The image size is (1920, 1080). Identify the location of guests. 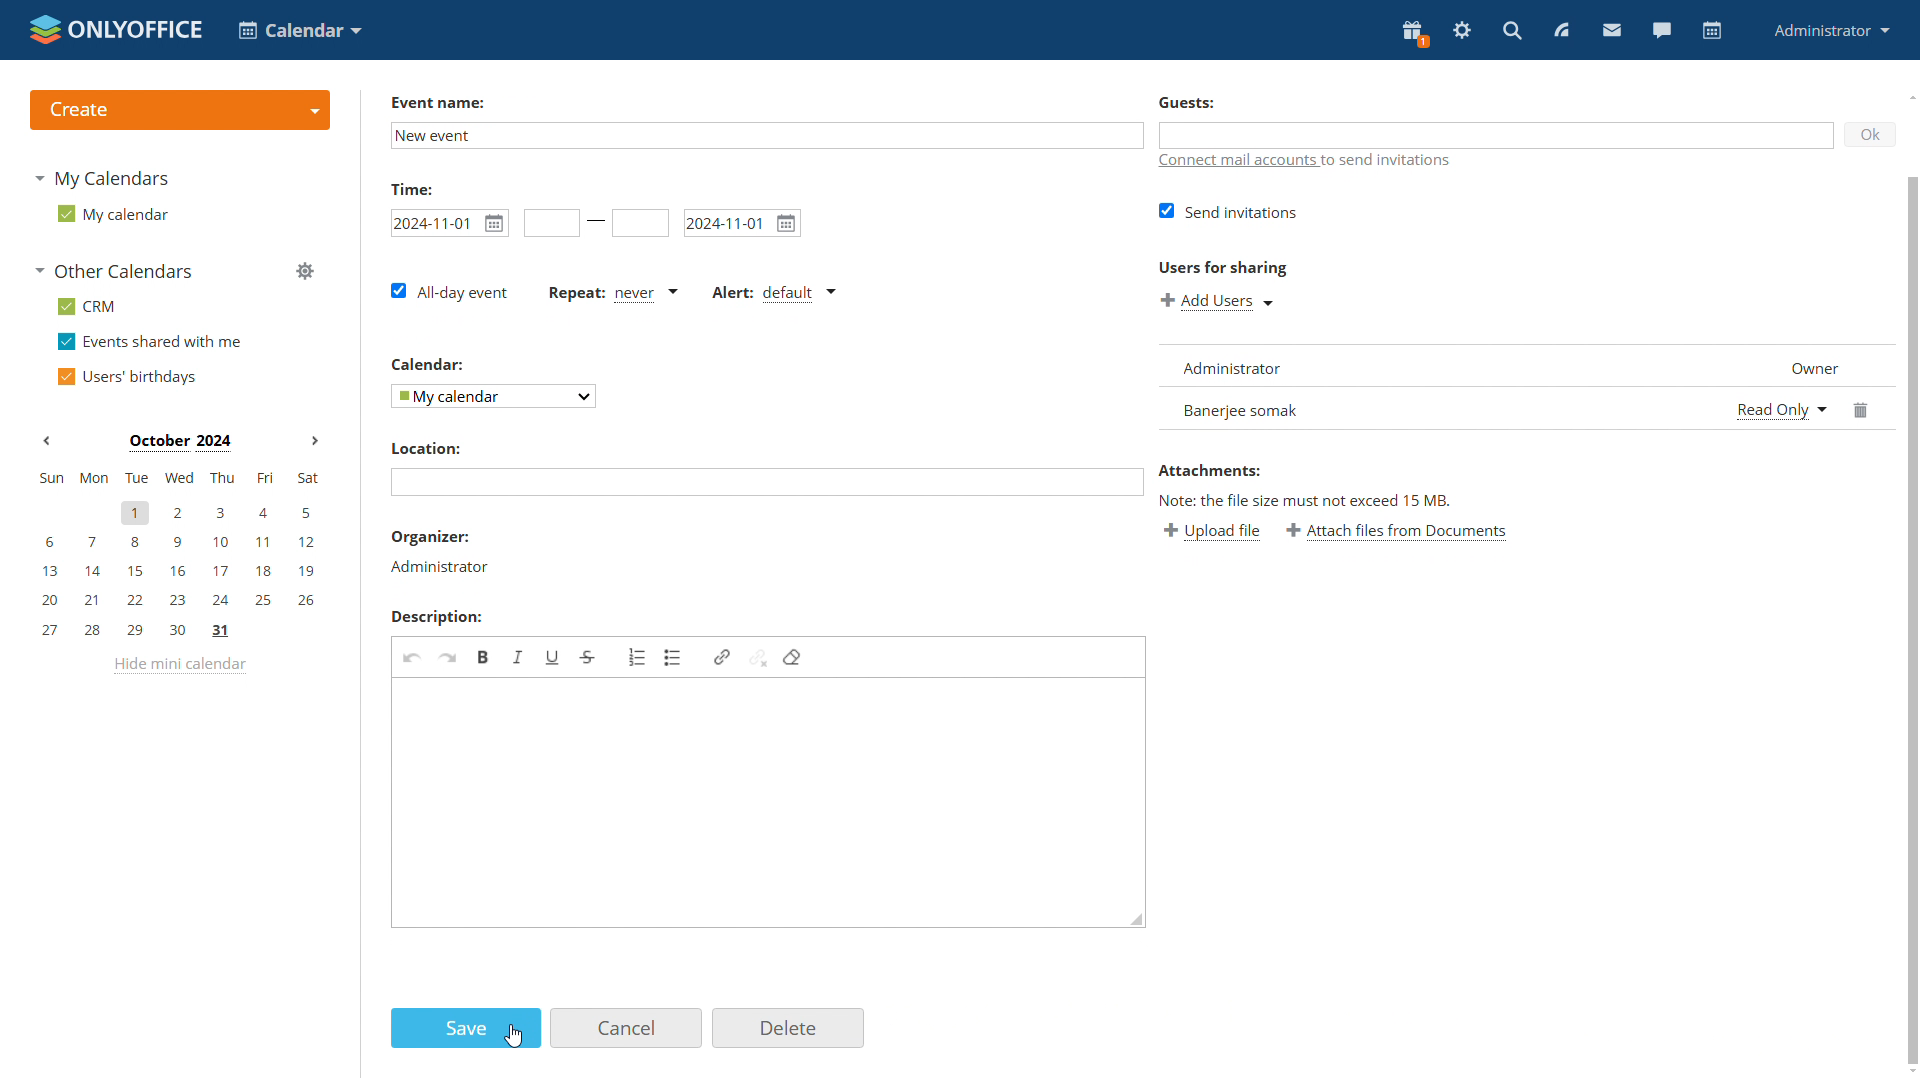
(1490, 134).